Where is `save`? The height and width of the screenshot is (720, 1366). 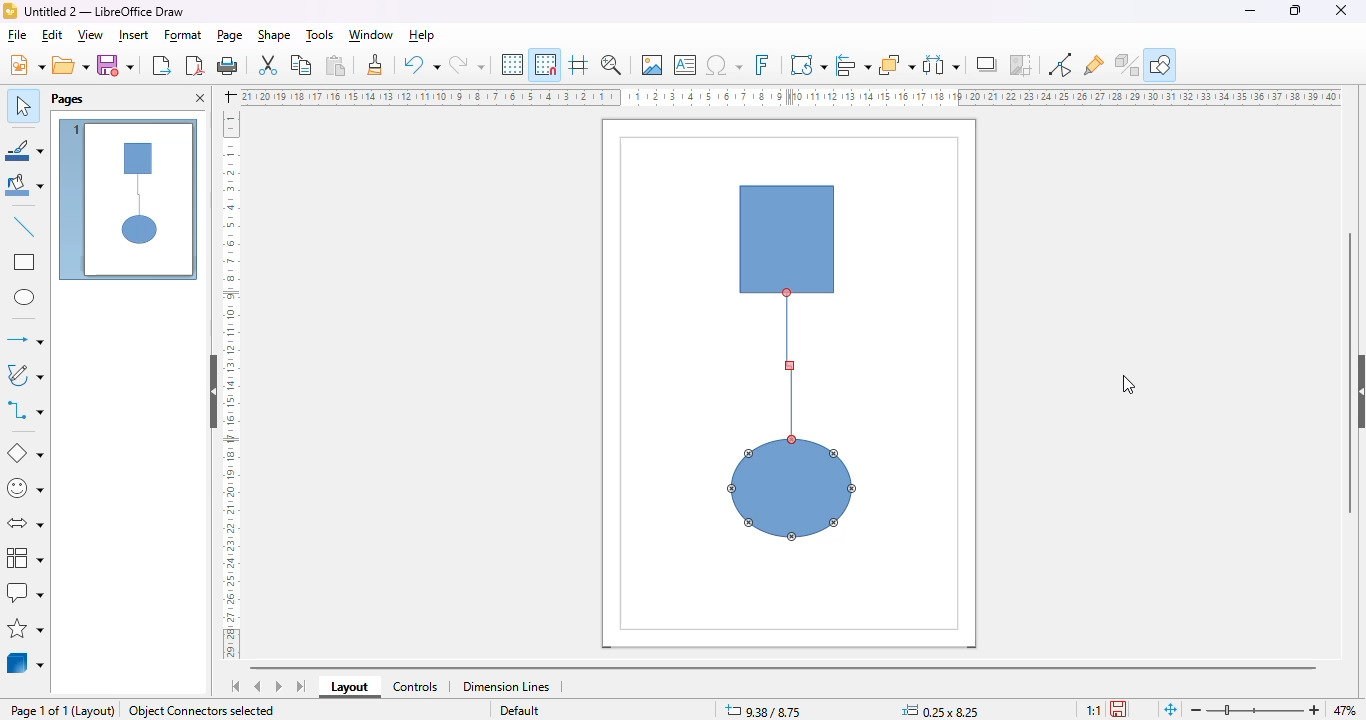 save is located at coordinates (115, 64).